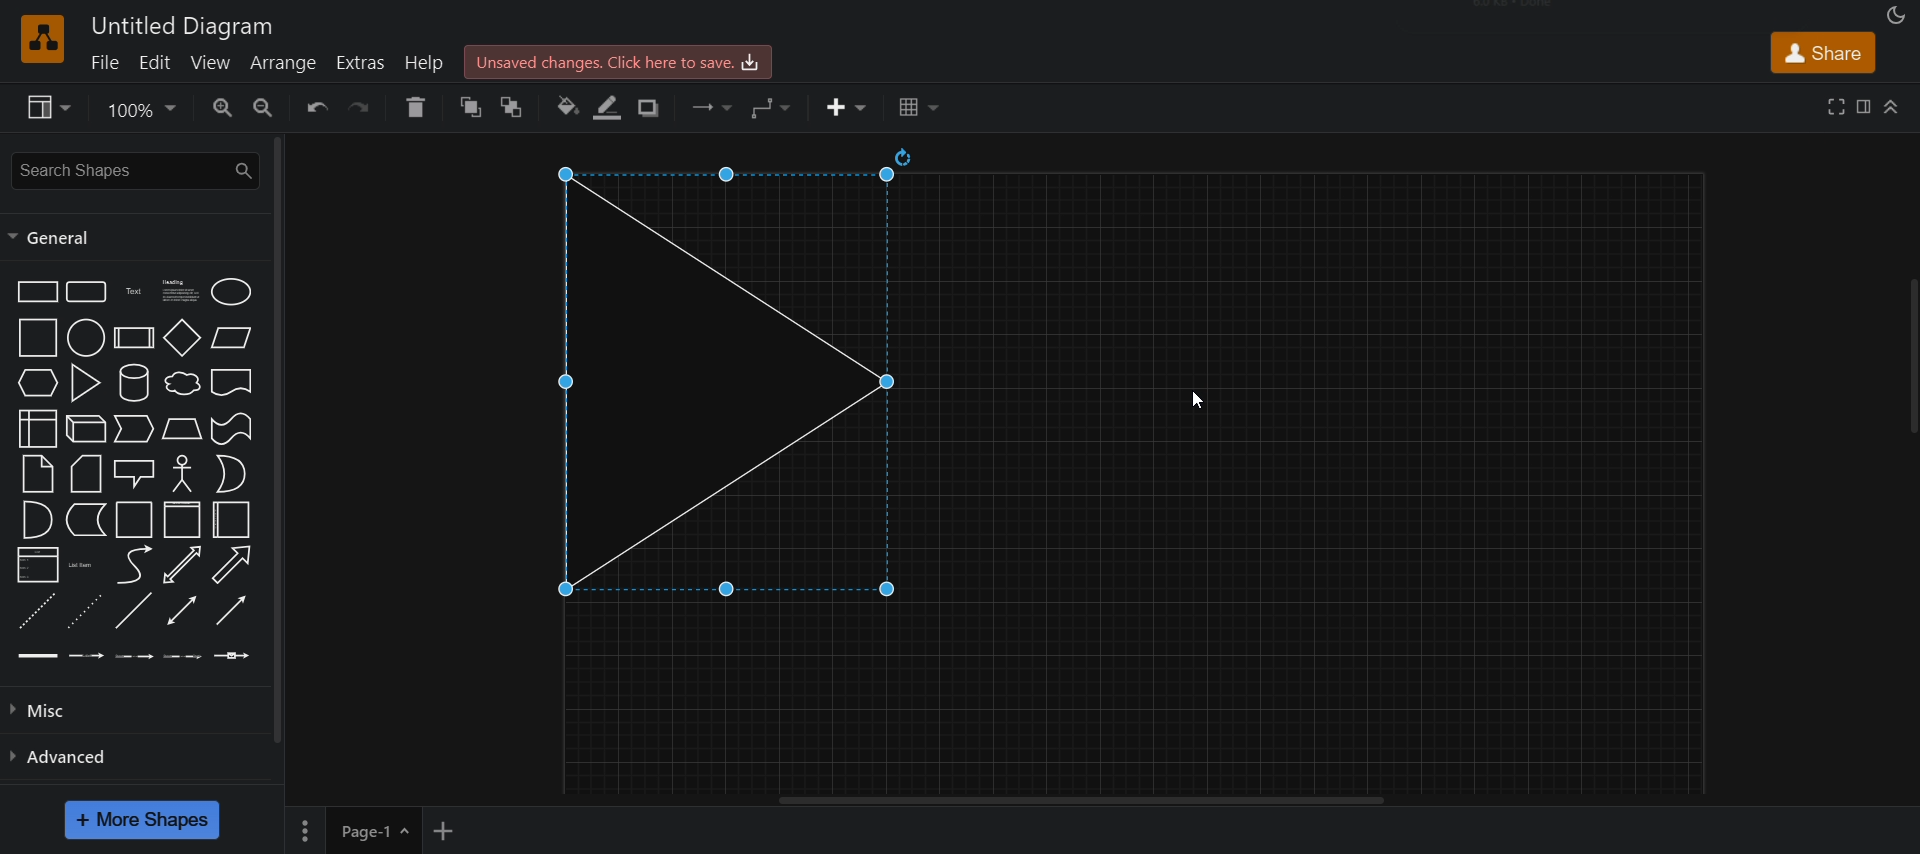 This screenshot has height=854, width=1920. I want to click on trapezoid, so click(182, 429).